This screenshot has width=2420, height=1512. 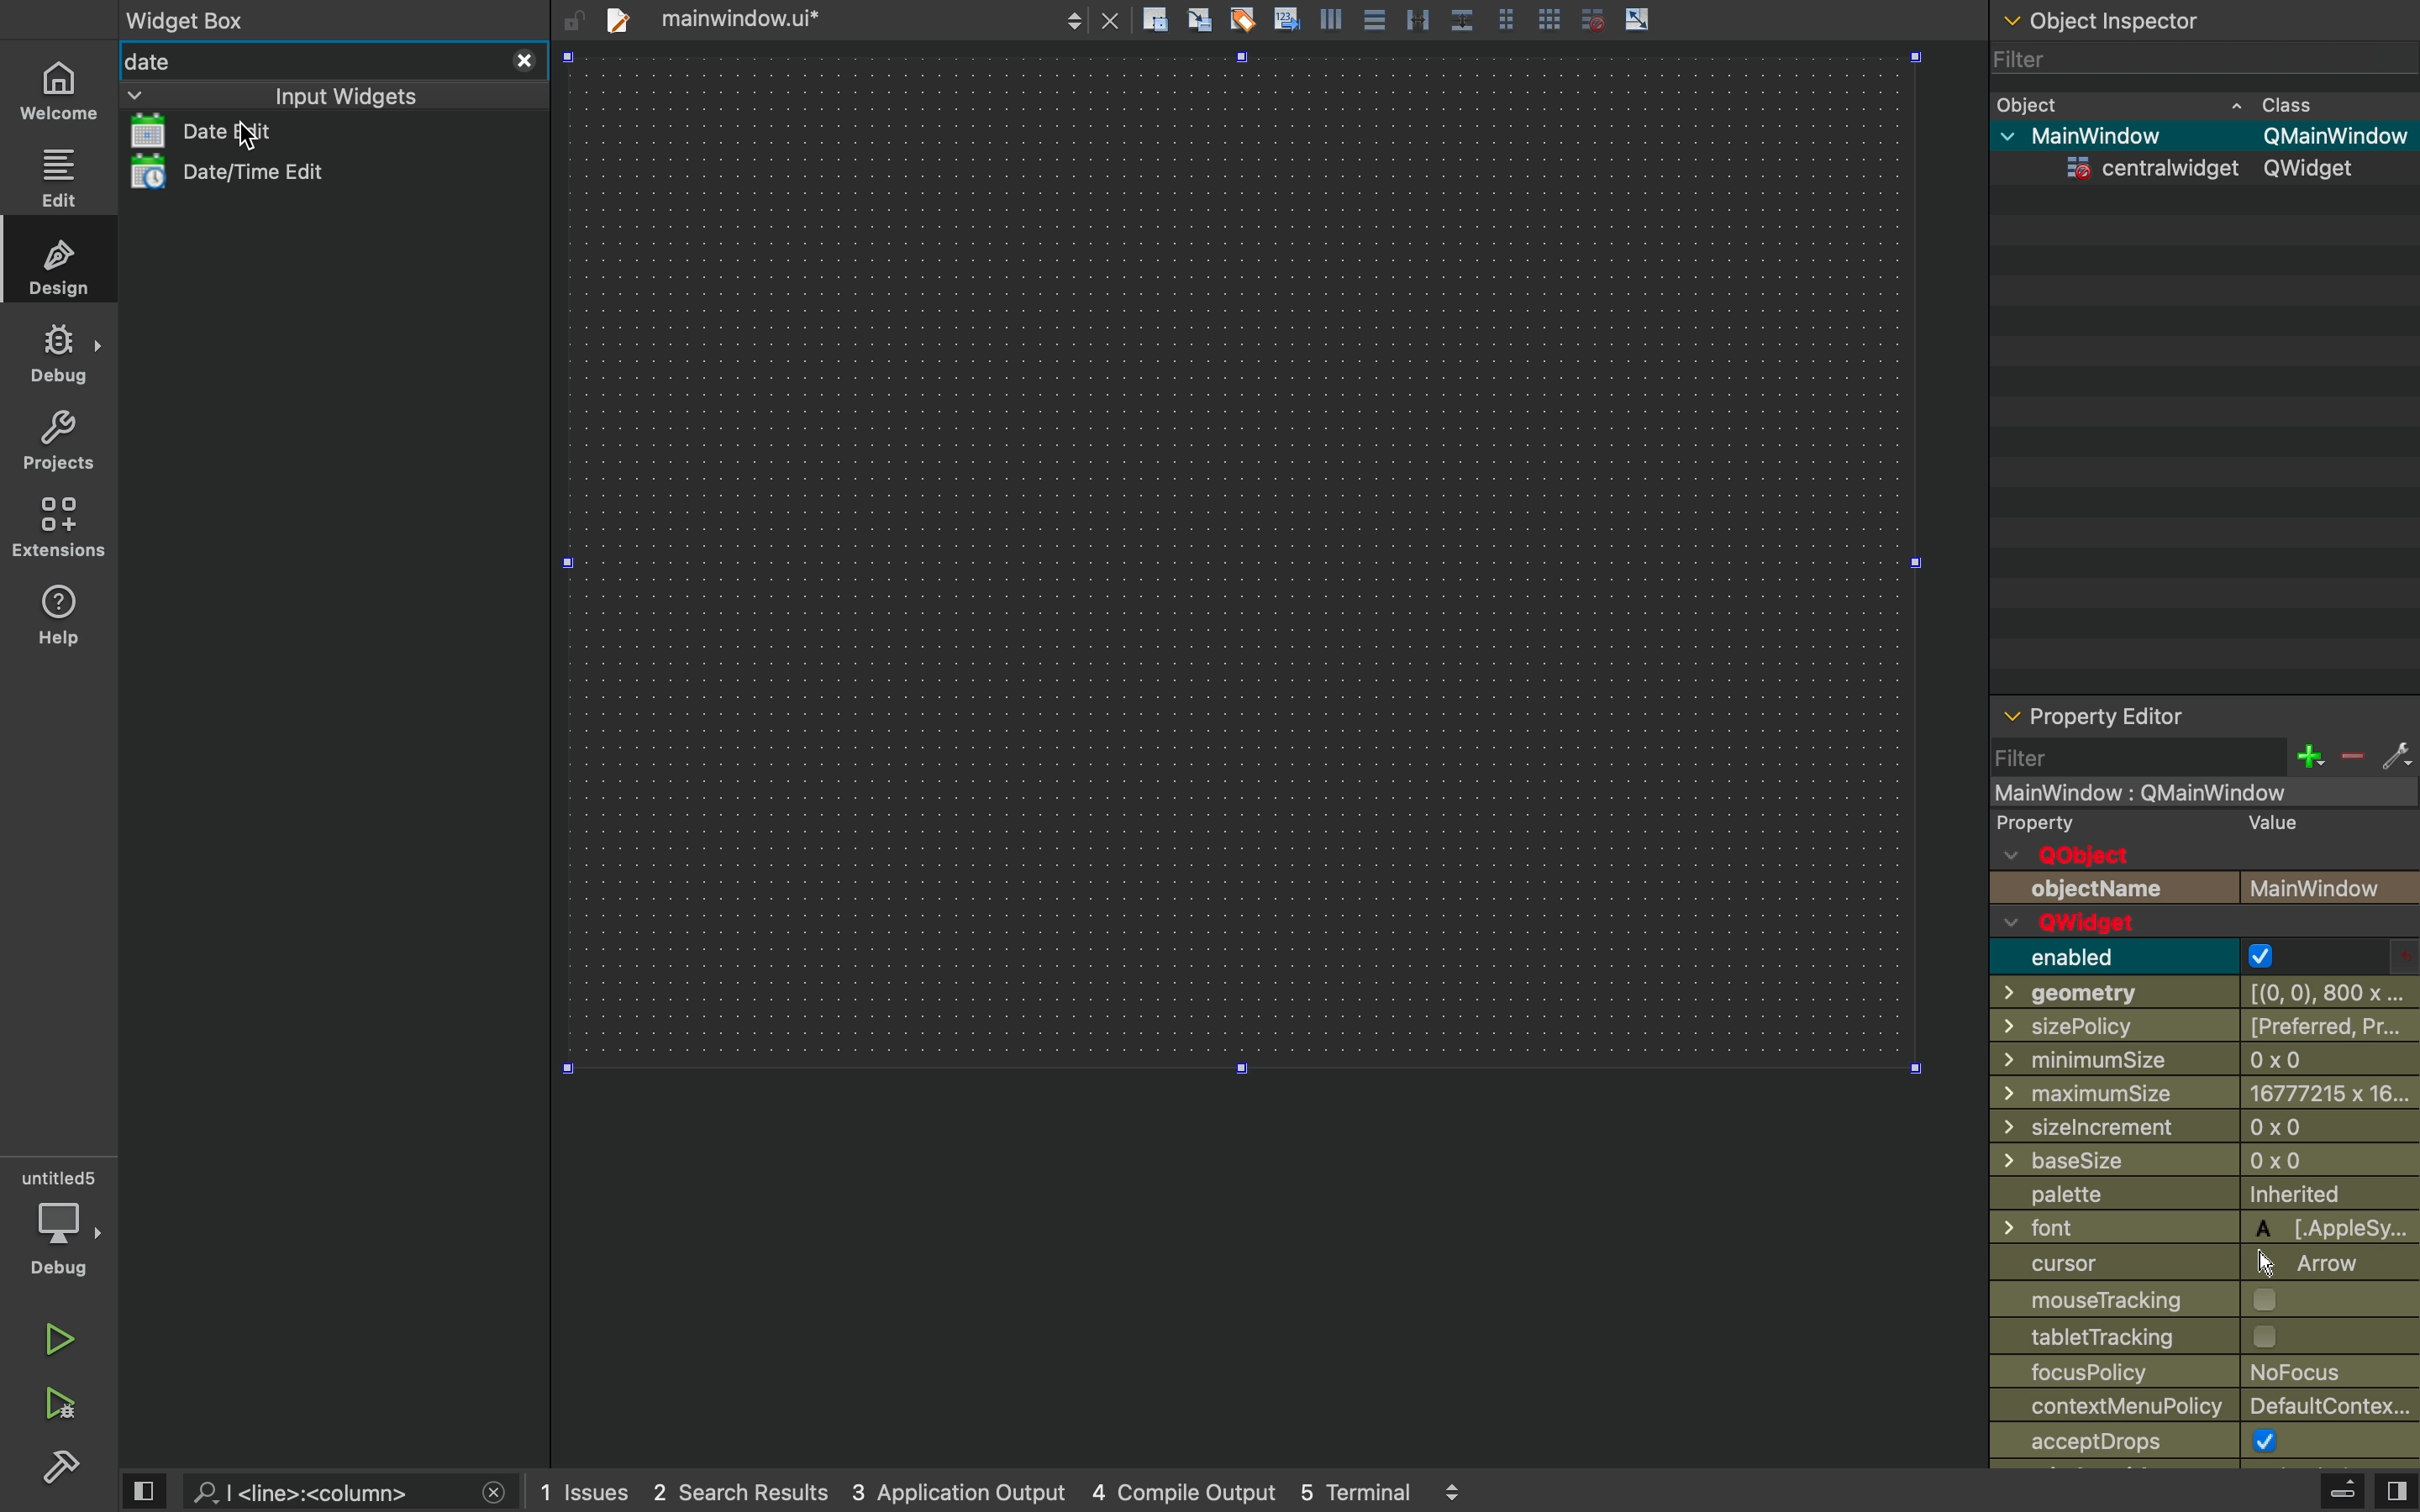 What do you see at coordinates (2206, 137) in the screenshot?
I see `mainwindow` at bounding box center [2206, 137].